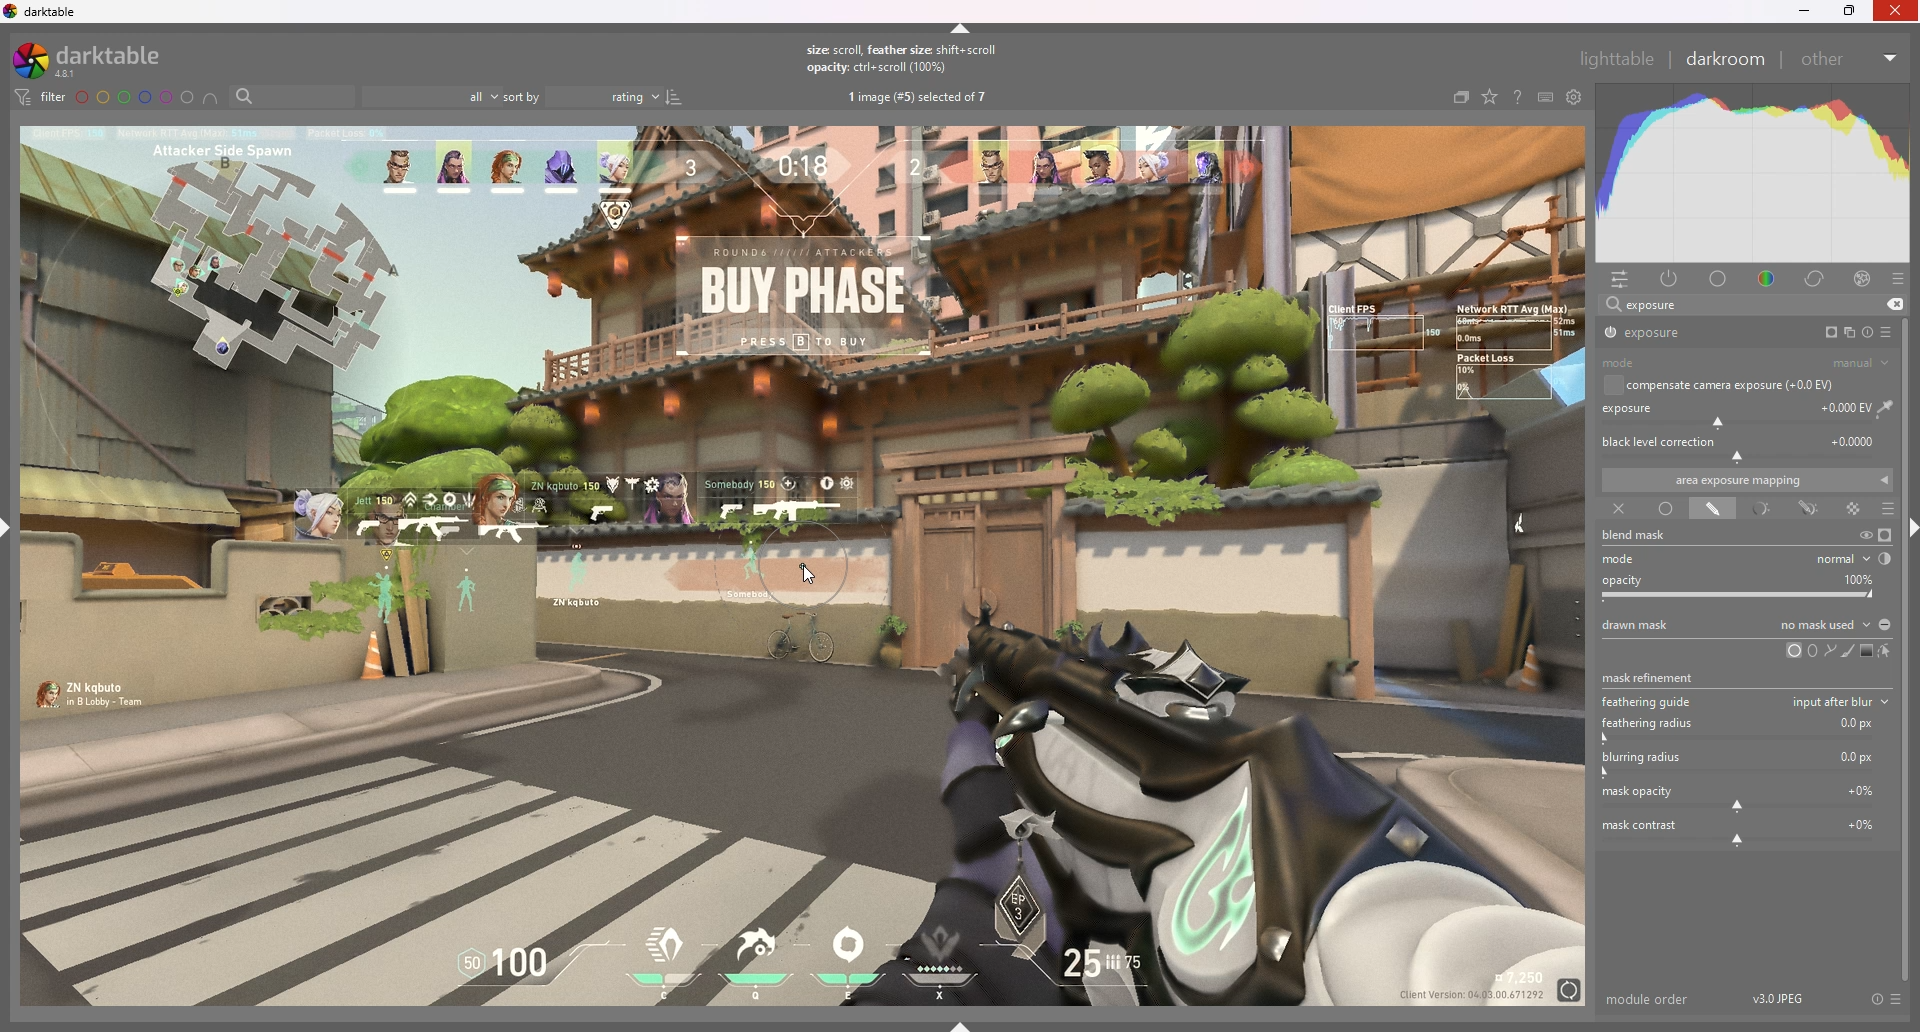 The image size is (1920, 1032). What do you see at coordinates (135, 98) in the screenshot?
I see `color labels` at bounding box center [135, 98].